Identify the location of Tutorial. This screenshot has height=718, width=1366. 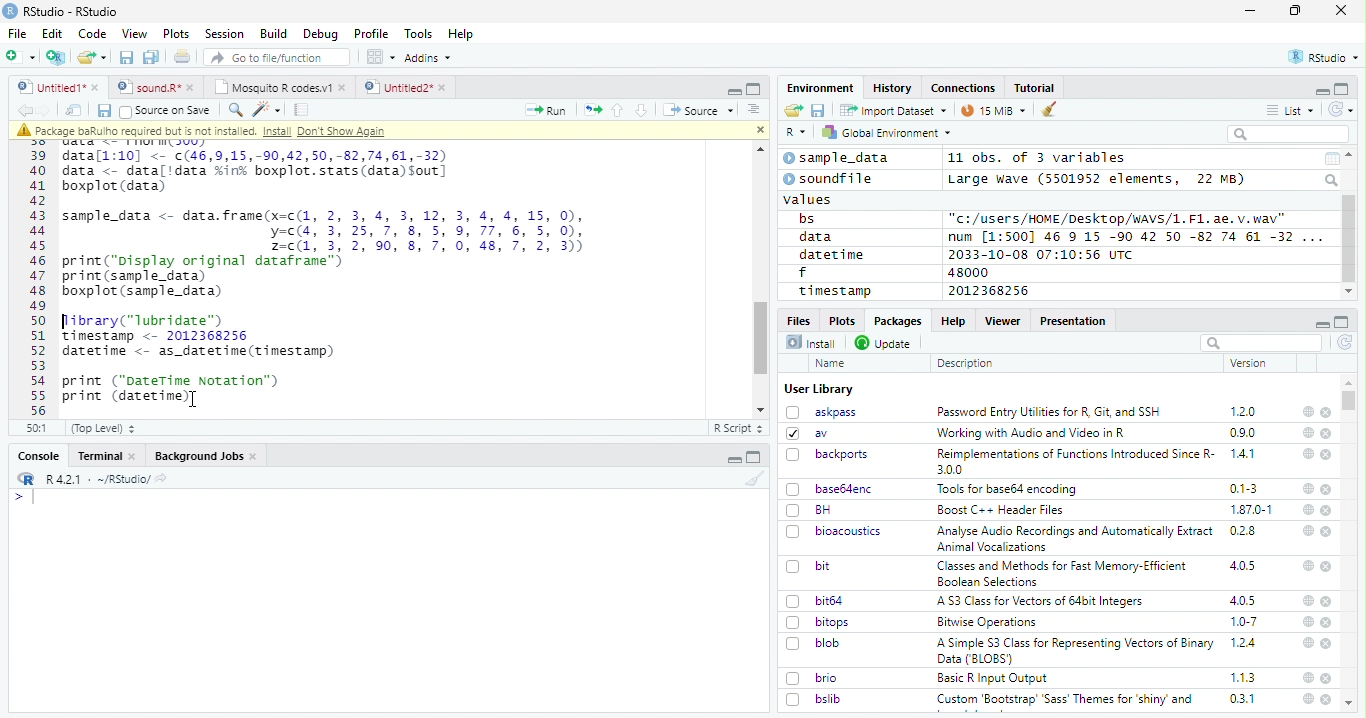
(1036, 88).